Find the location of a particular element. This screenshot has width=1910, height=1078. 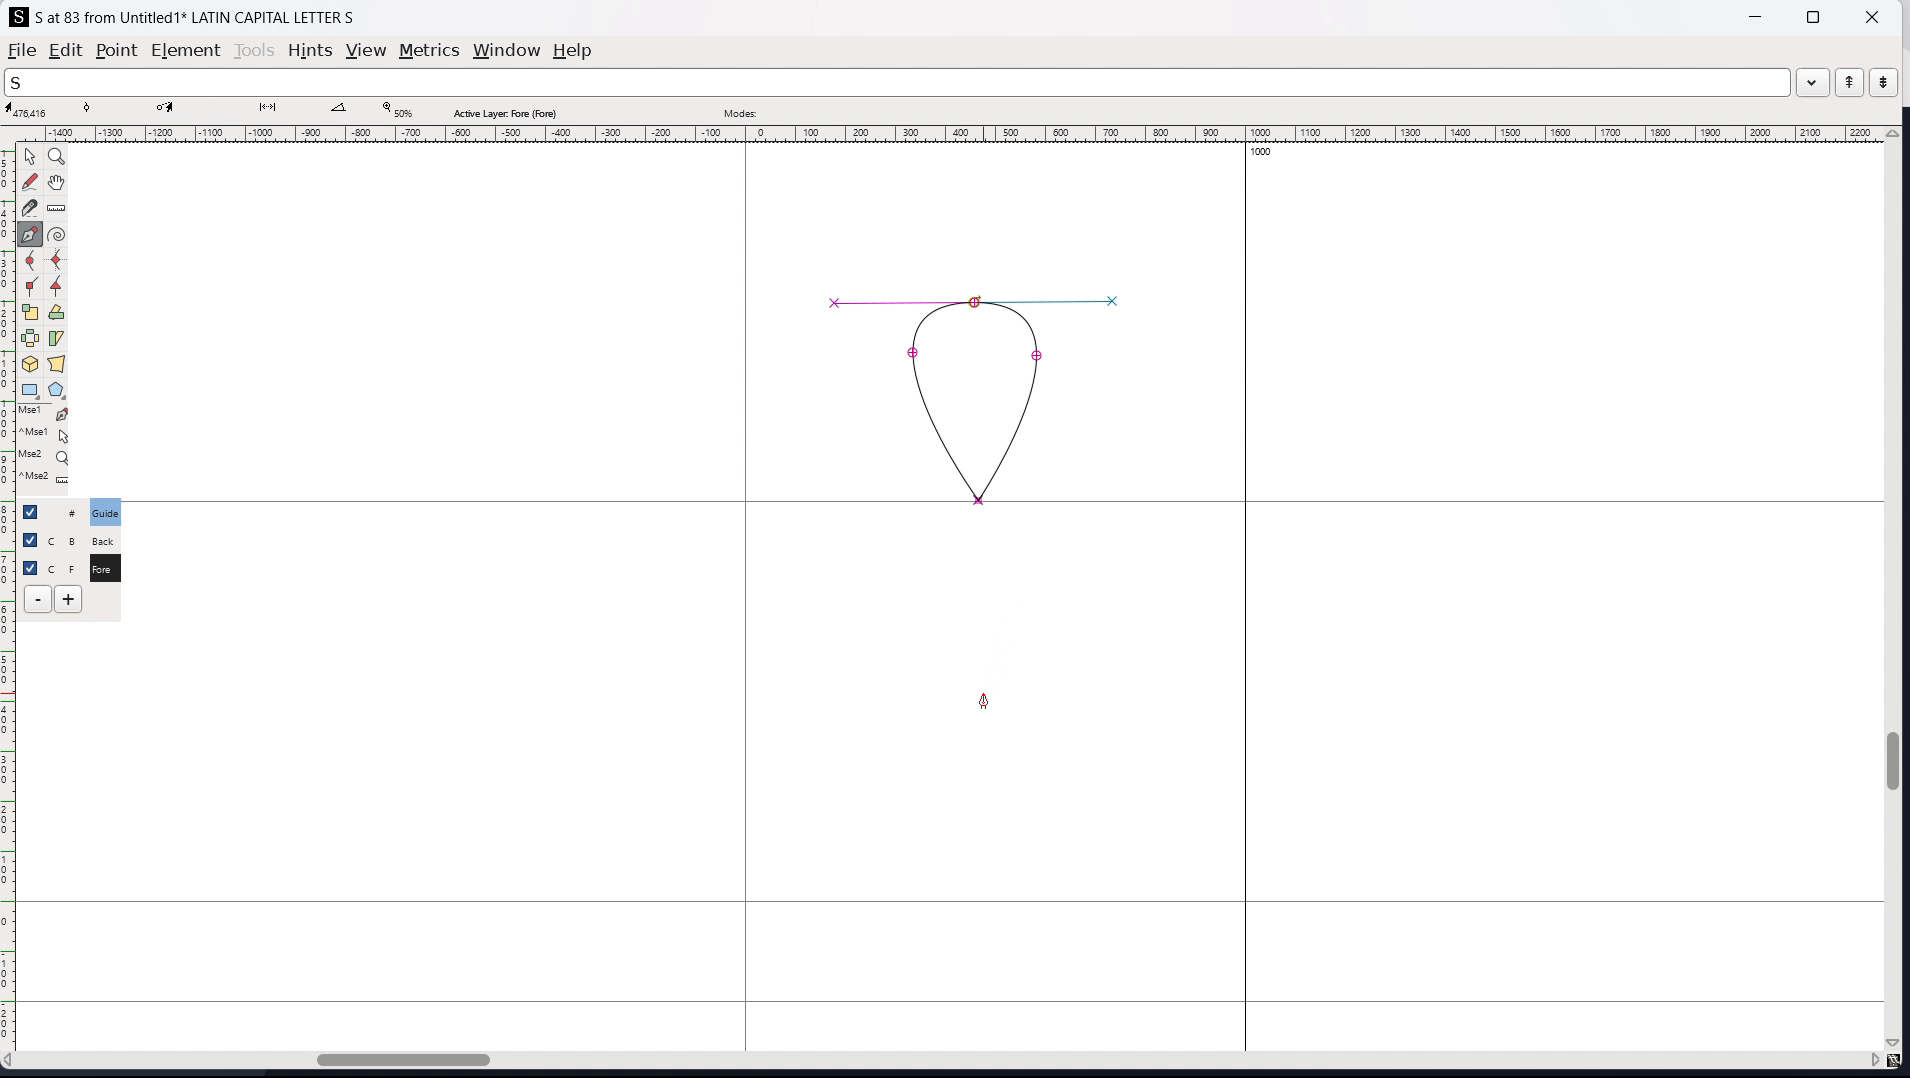

S at 83 from Untitled 1 LATIN CAPITAL LETTER S is located at coordinates (196, 16).